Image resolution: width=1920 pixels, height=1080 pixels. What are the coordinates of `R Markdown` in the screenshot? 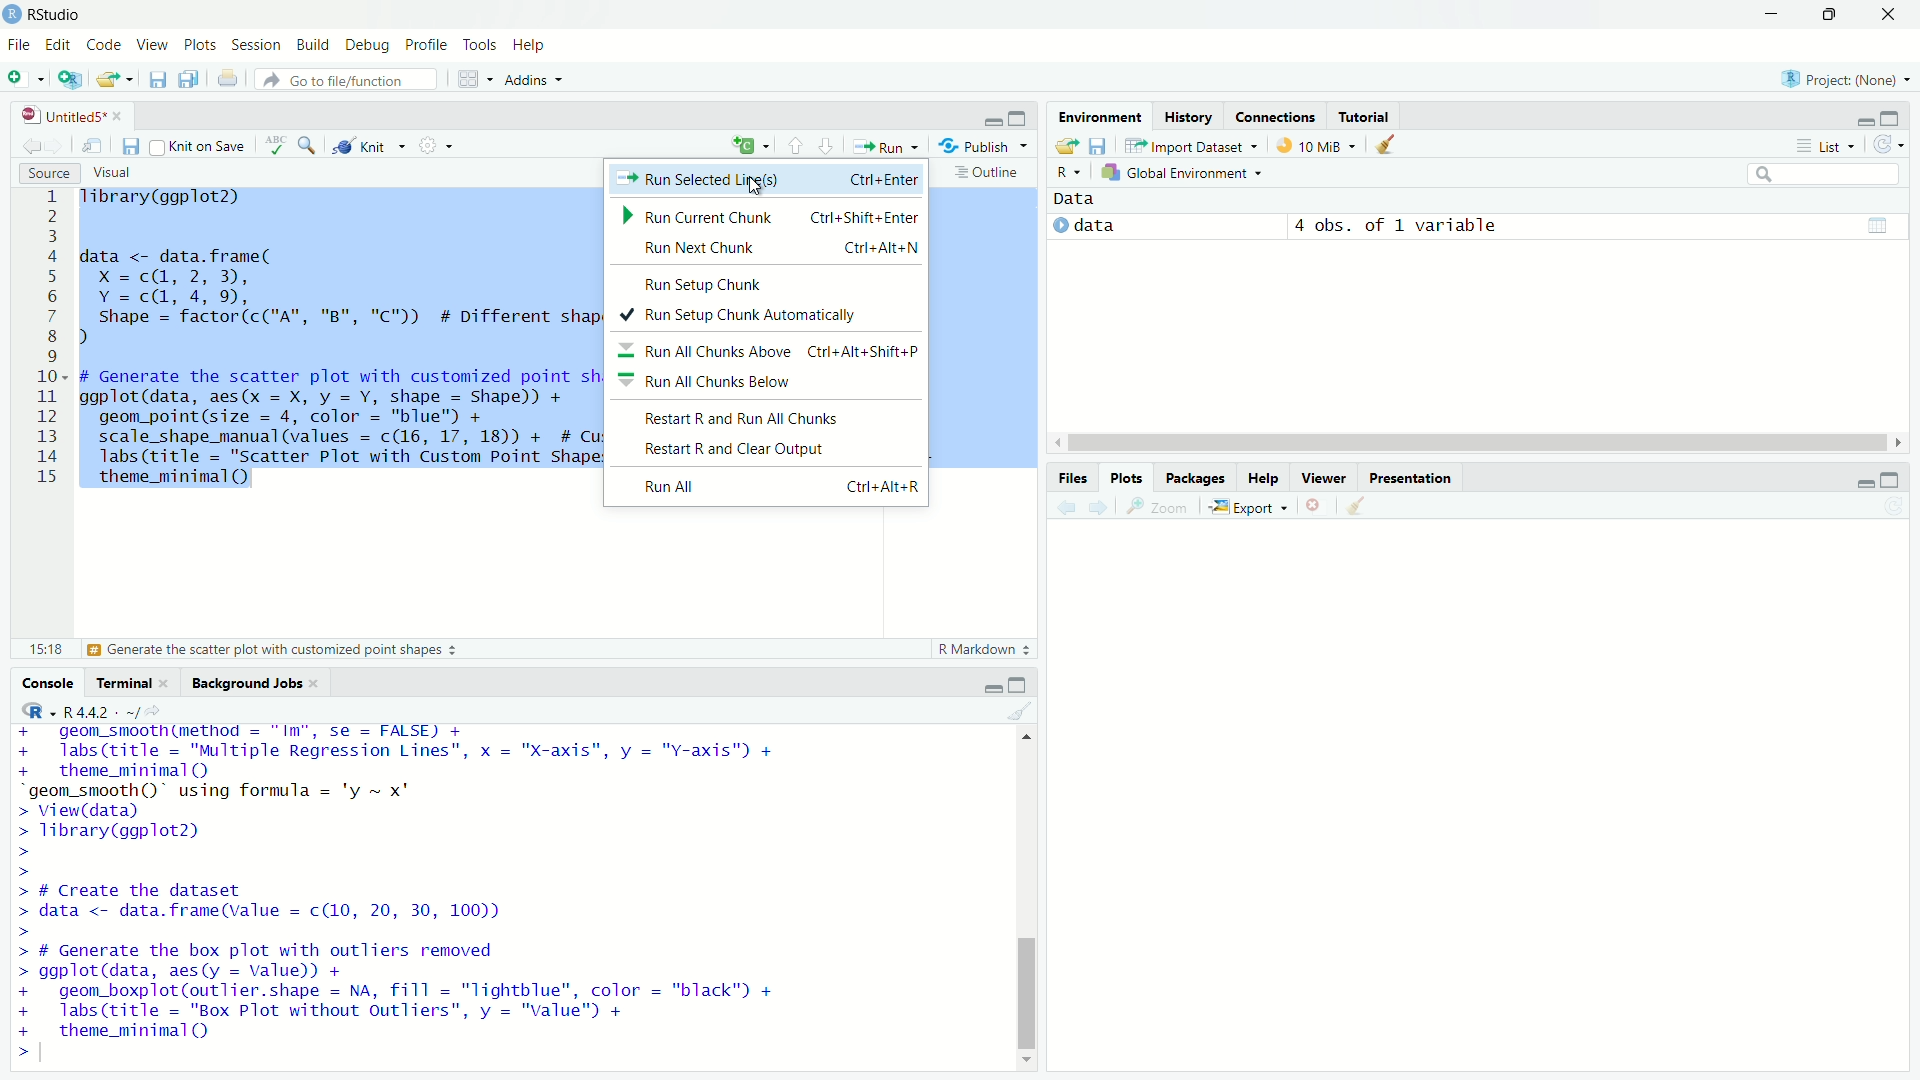 It's located at (985, 649).